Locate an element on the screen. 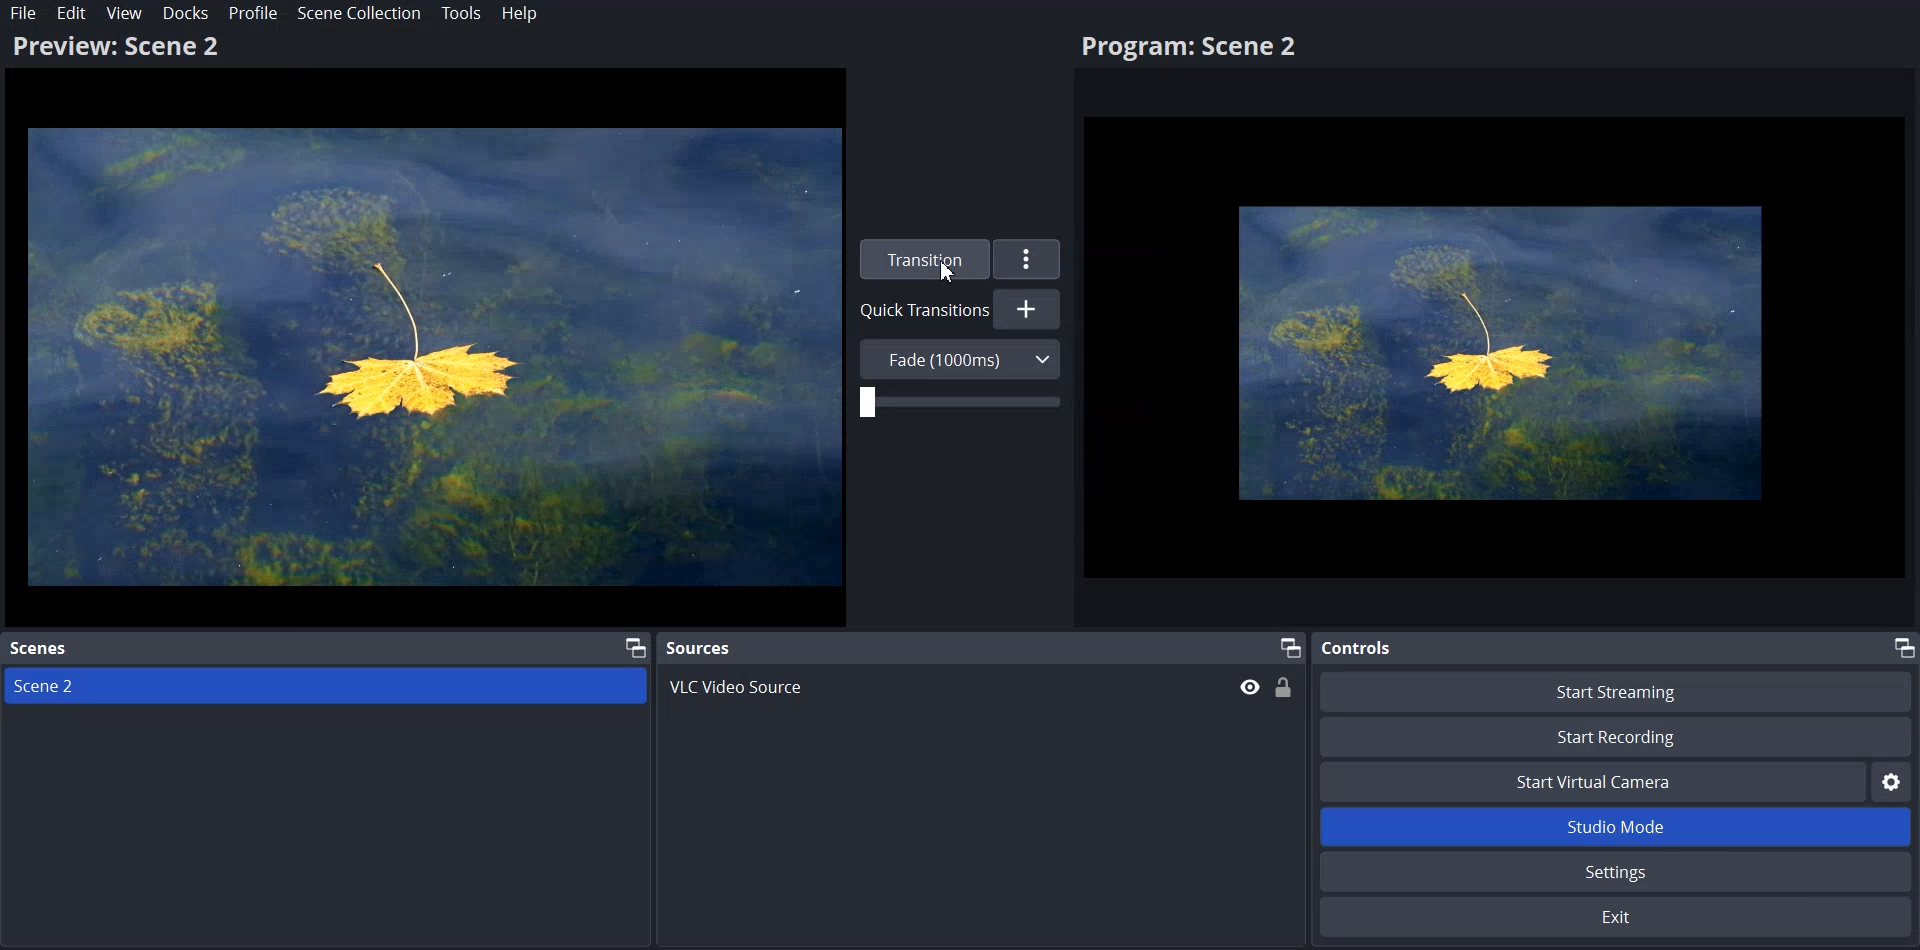 The height and width of the screenshot is (950, 1920). Exit is located at coordinates (1619, 918).